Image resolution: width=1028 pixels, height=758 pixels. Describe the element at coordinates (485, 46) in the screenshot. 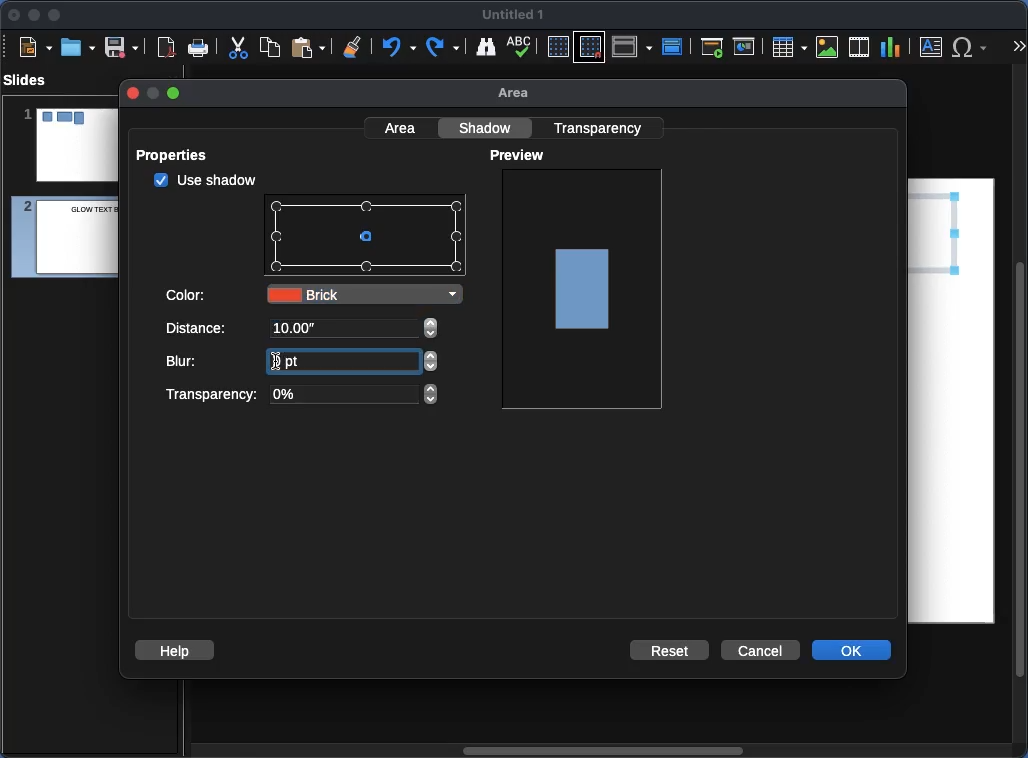

I see `Find` at that location.